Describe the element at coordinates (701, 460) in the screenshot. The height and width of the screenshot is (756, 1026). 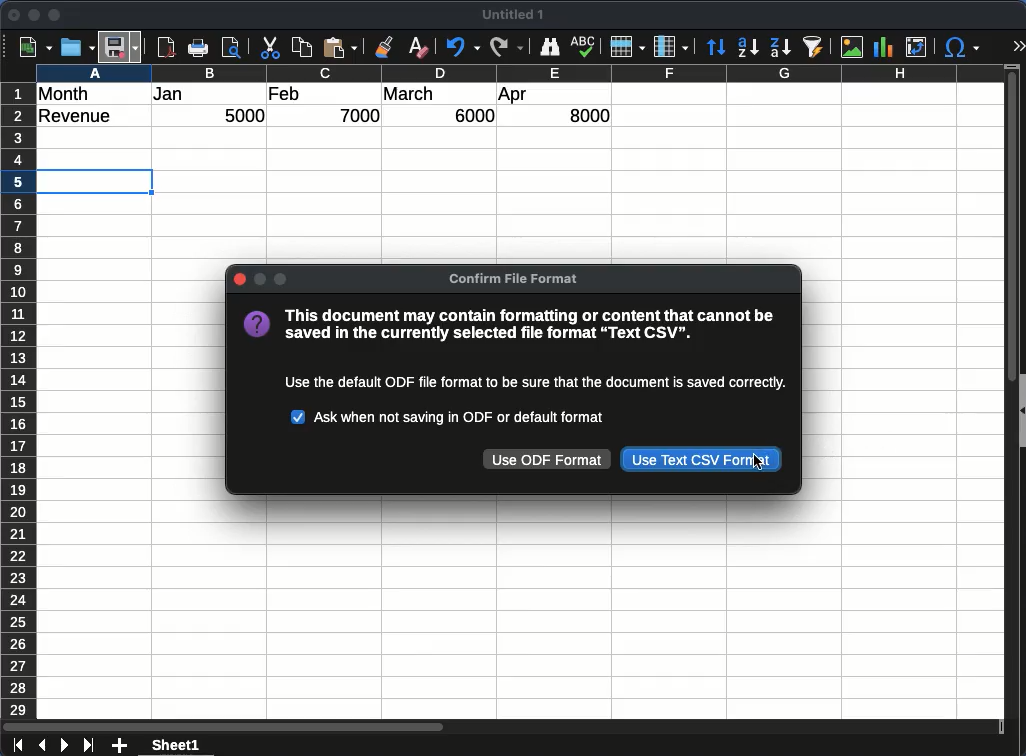
I see `use text csv format` at that location.